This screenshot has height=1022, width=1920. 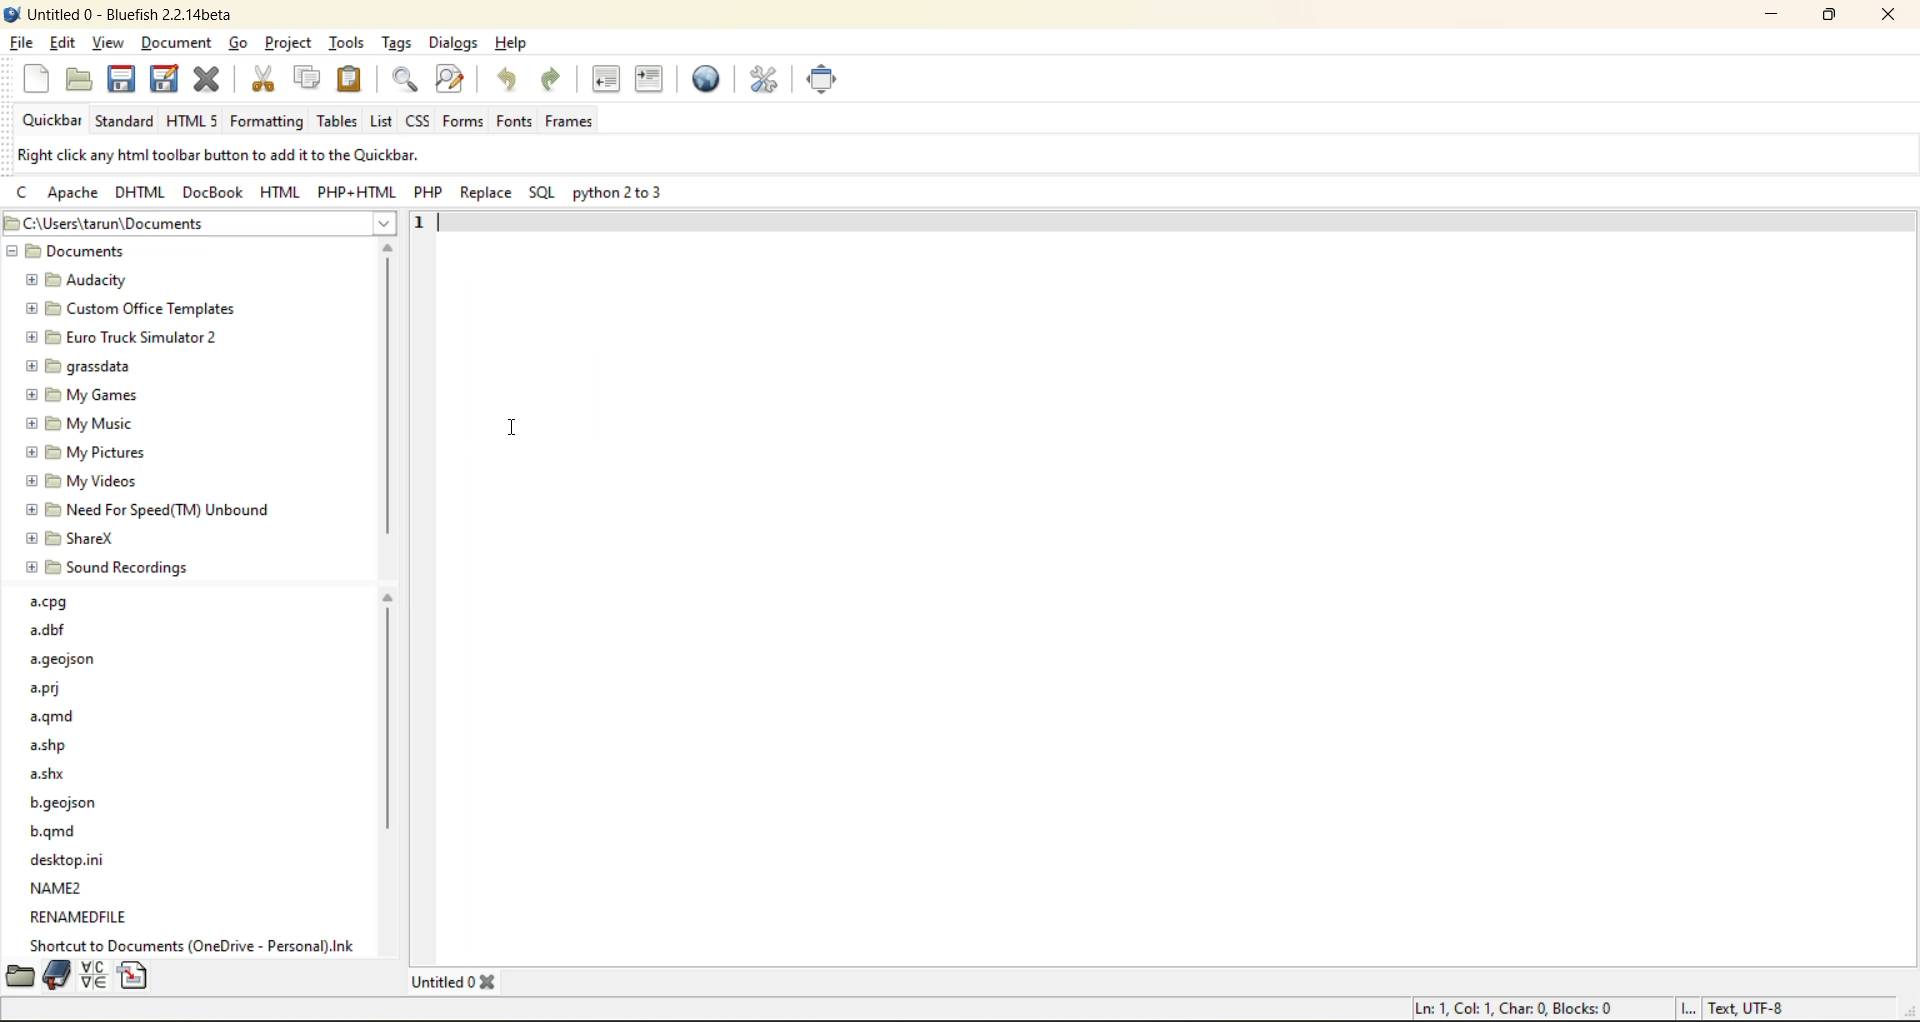 I want to click on replace, so click(x=485, y=193).